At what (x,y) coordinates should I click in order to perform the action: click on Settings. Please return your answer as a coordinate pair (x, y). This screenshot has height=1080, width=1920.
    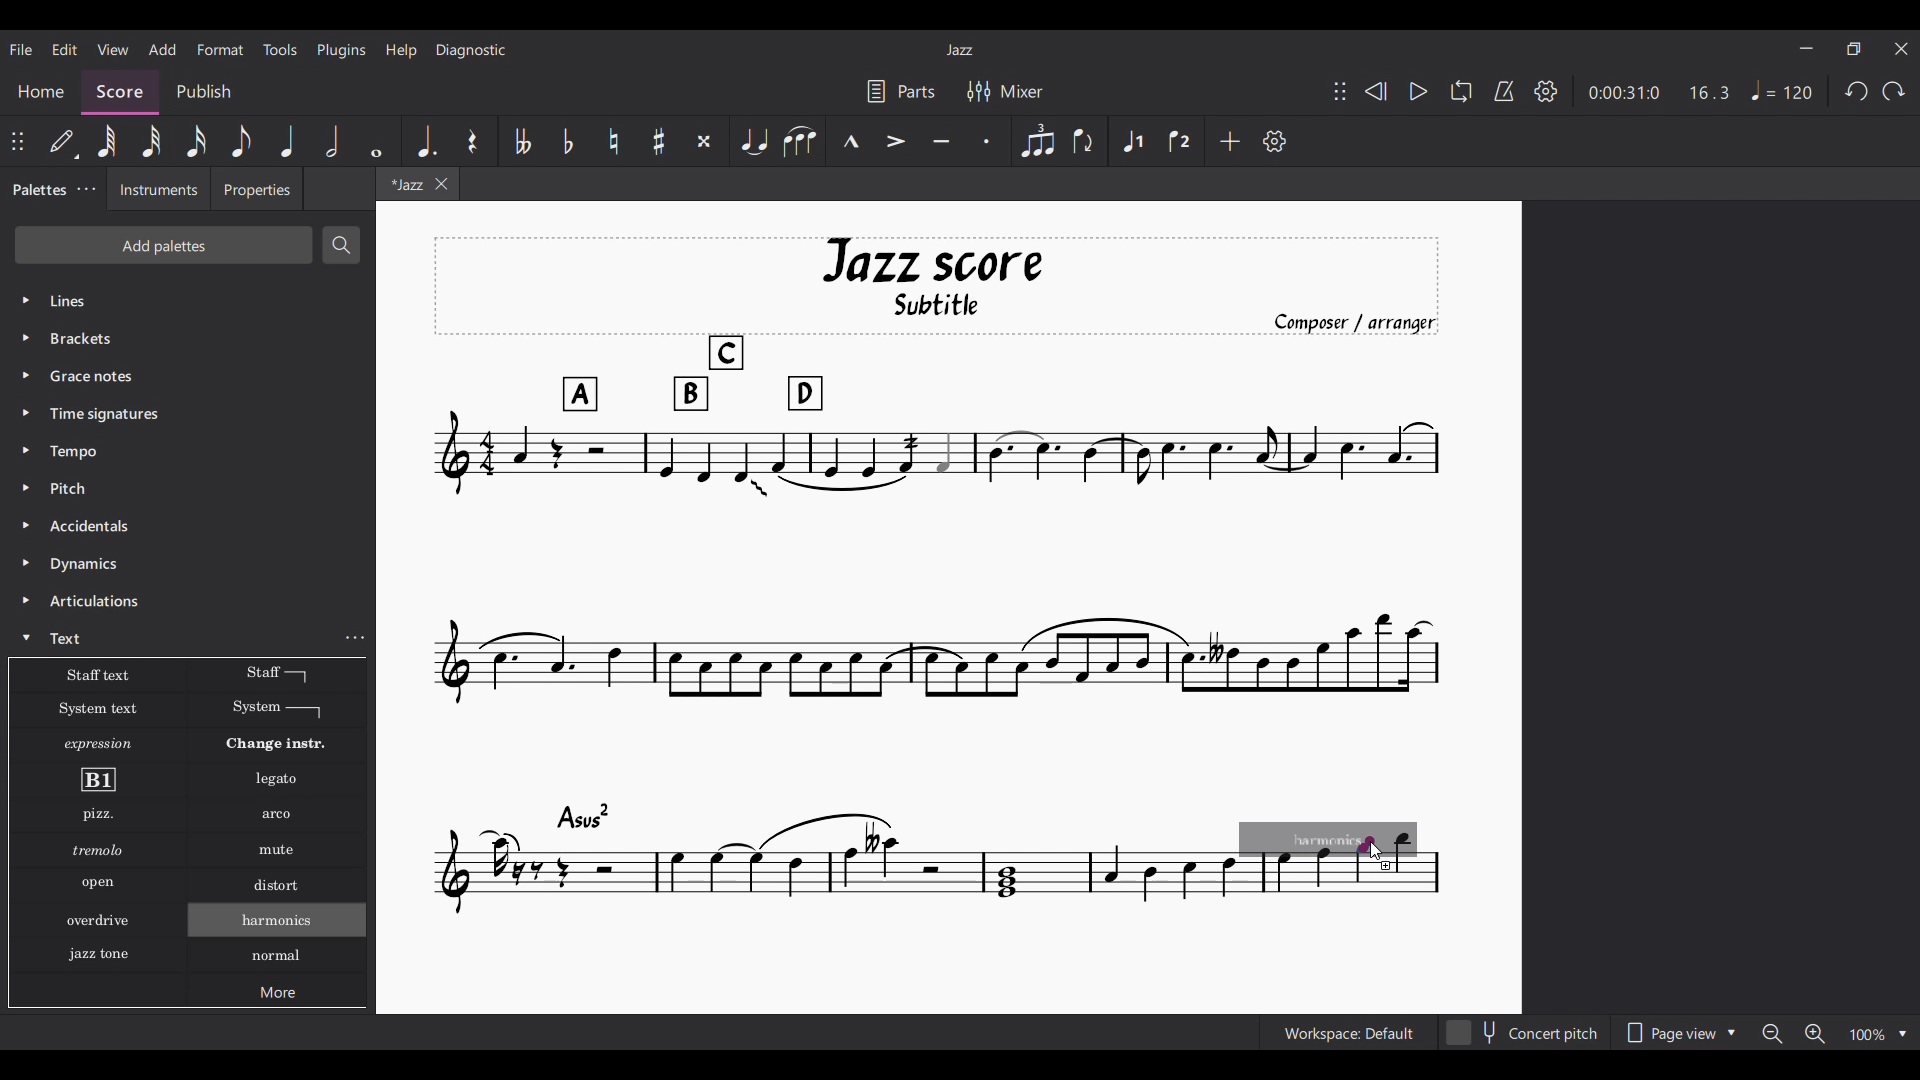
    Looking at the image, I should click on (1545, 92).